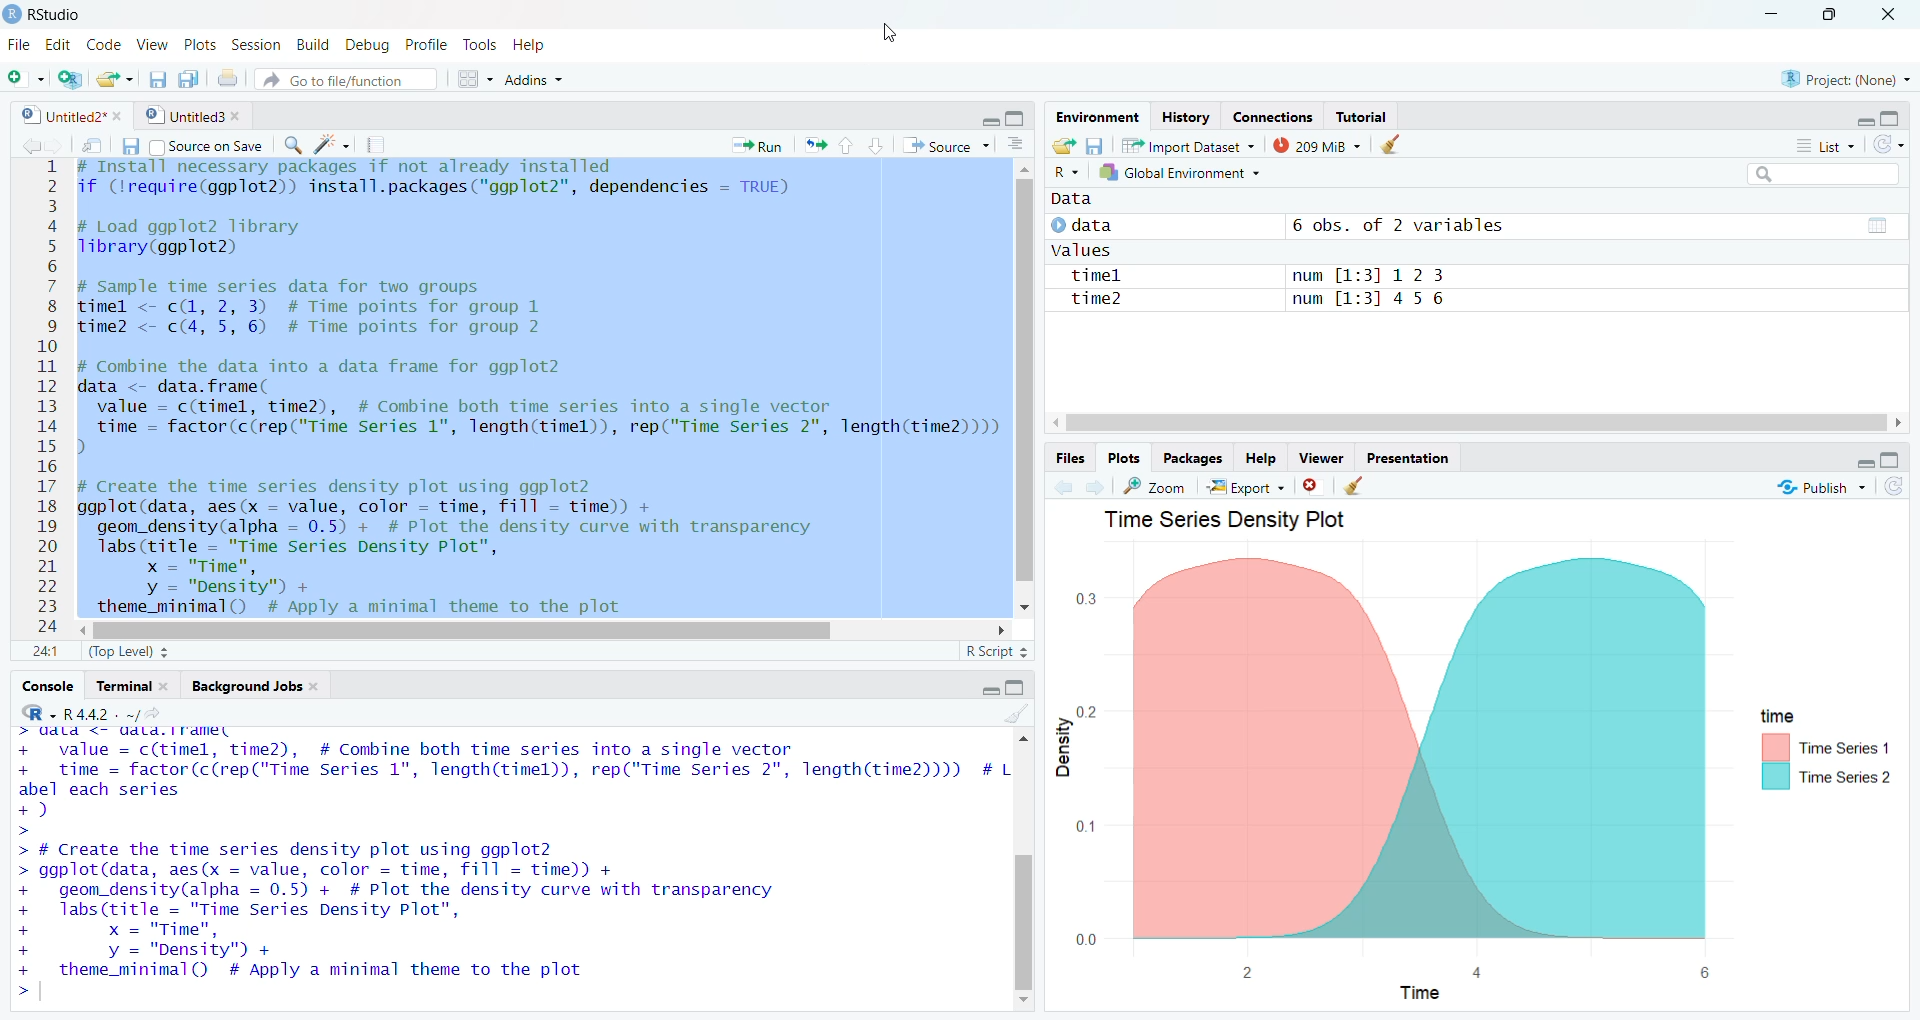 This screenshot has height=1020, width=1920. I want to click on Refresh, so click(1894, 492).